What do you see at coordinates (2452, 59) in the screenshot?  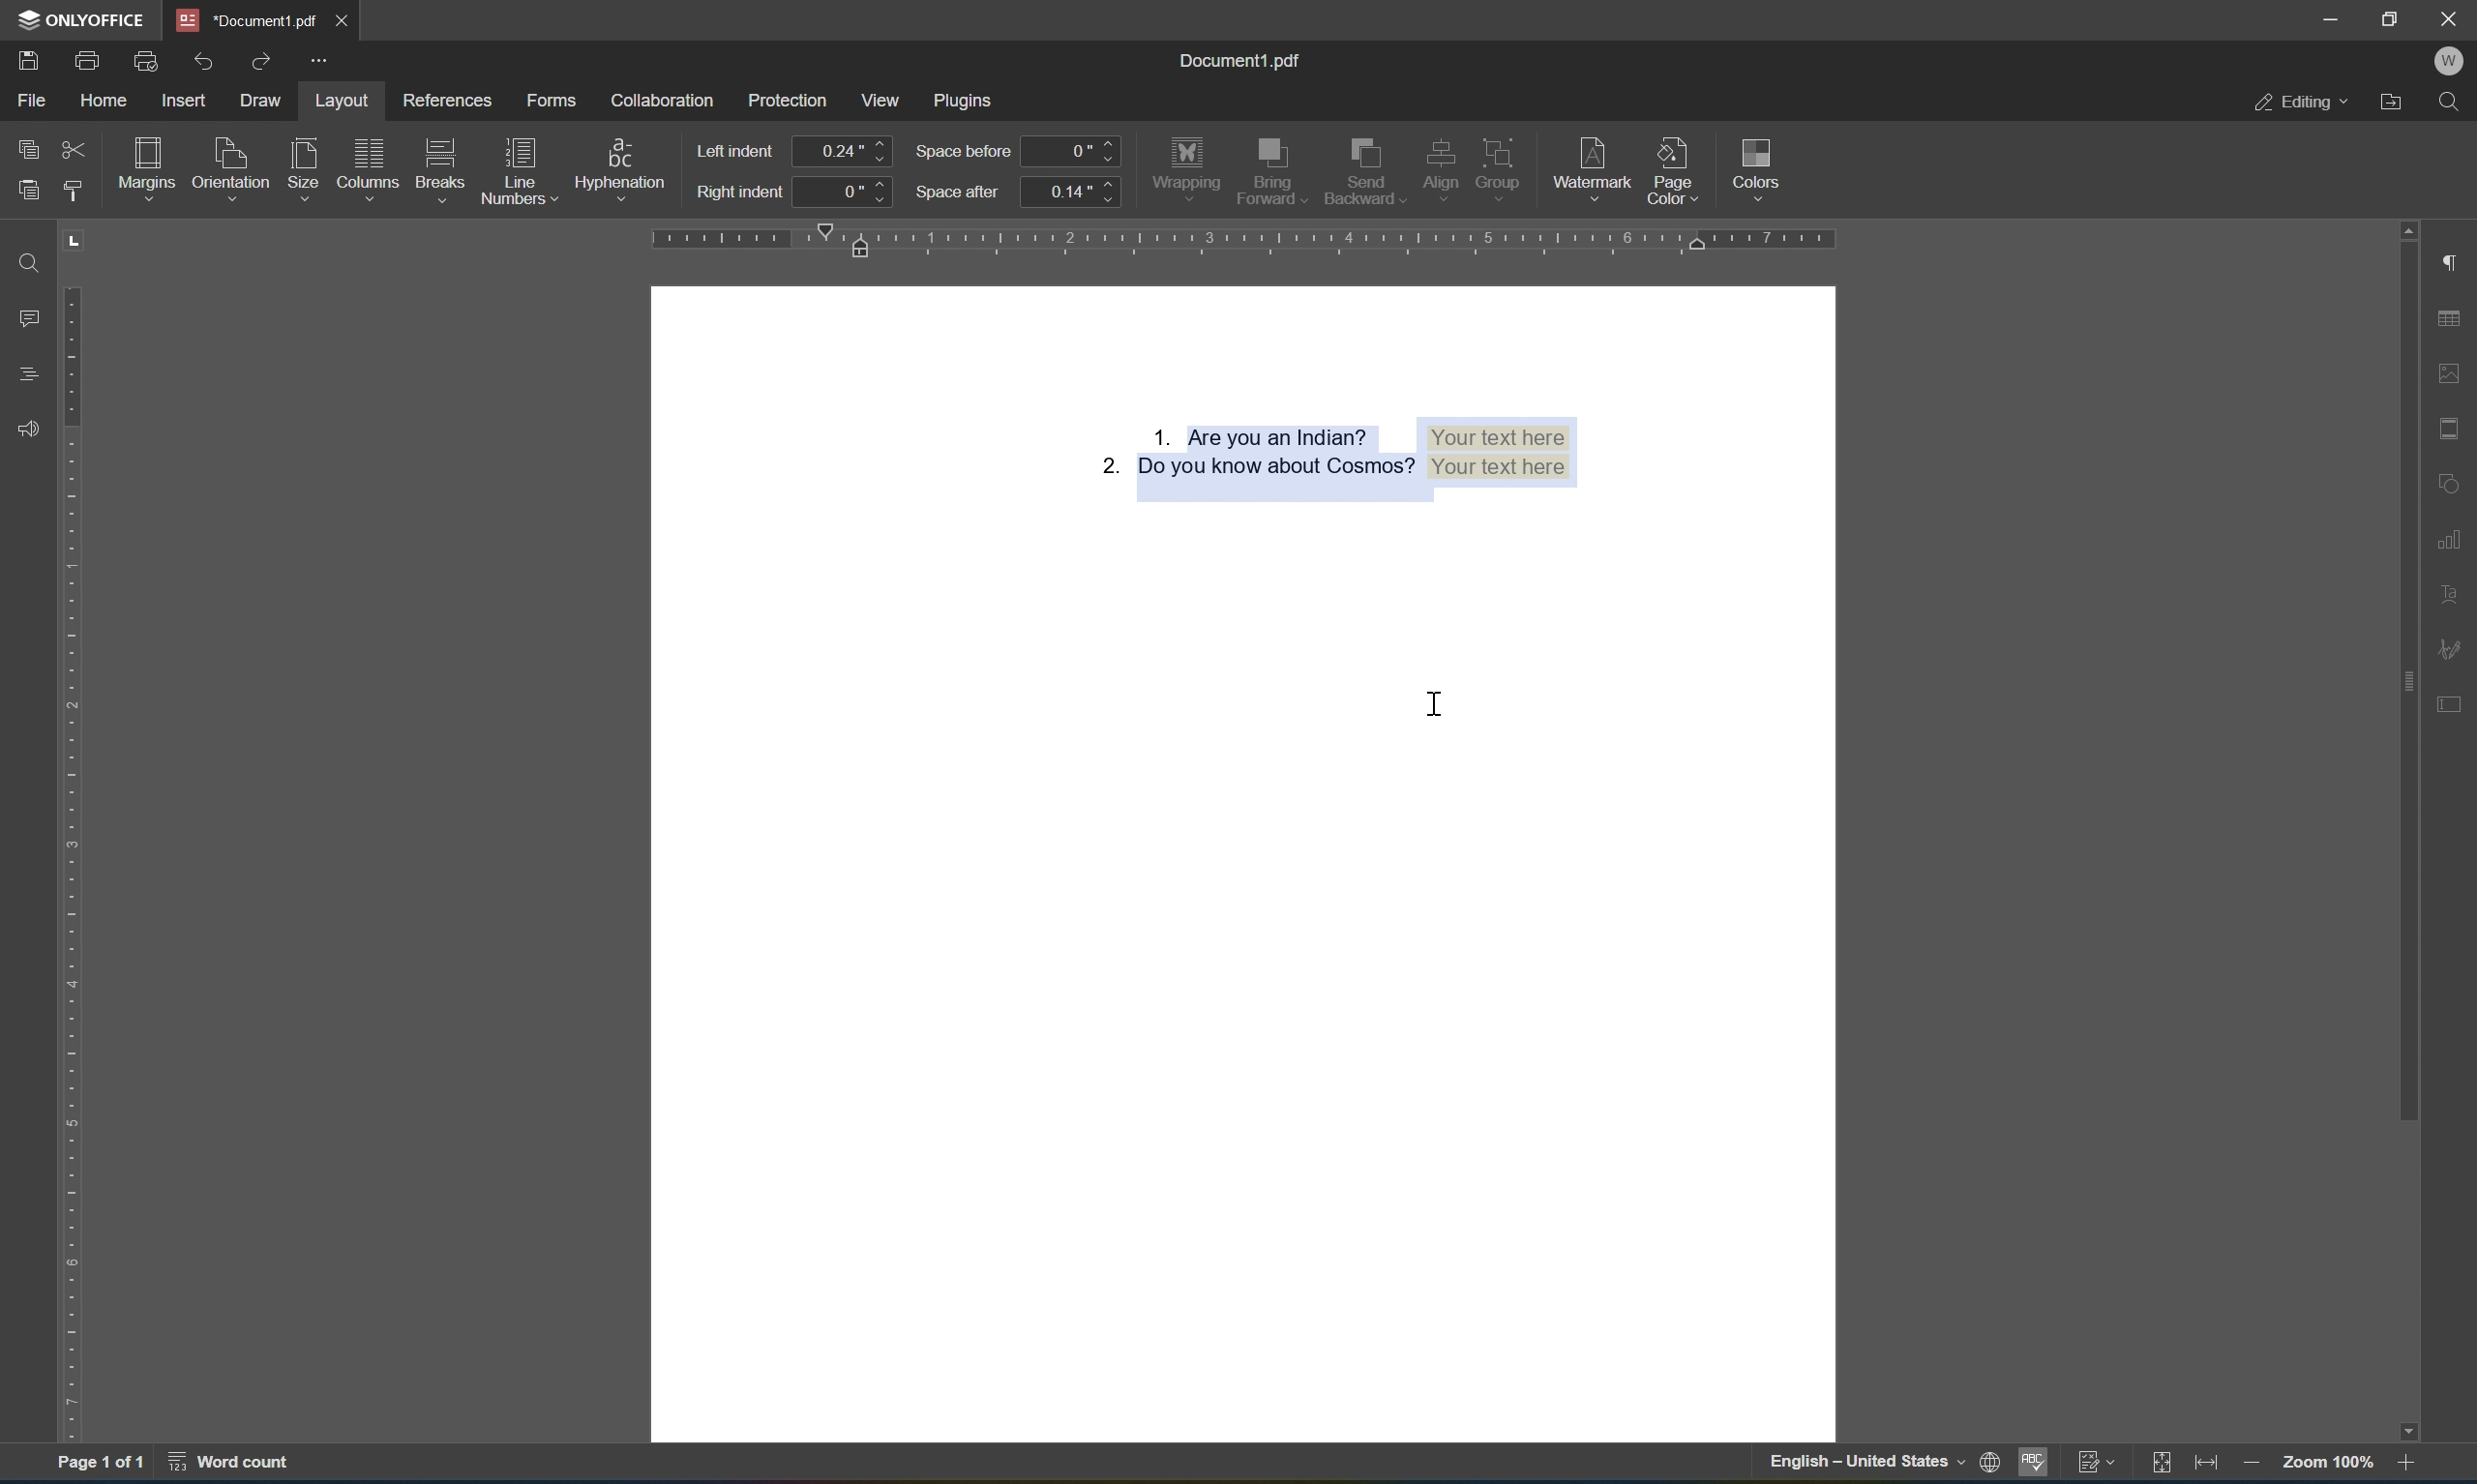 I see `W` at bounding box center [2452, 59].